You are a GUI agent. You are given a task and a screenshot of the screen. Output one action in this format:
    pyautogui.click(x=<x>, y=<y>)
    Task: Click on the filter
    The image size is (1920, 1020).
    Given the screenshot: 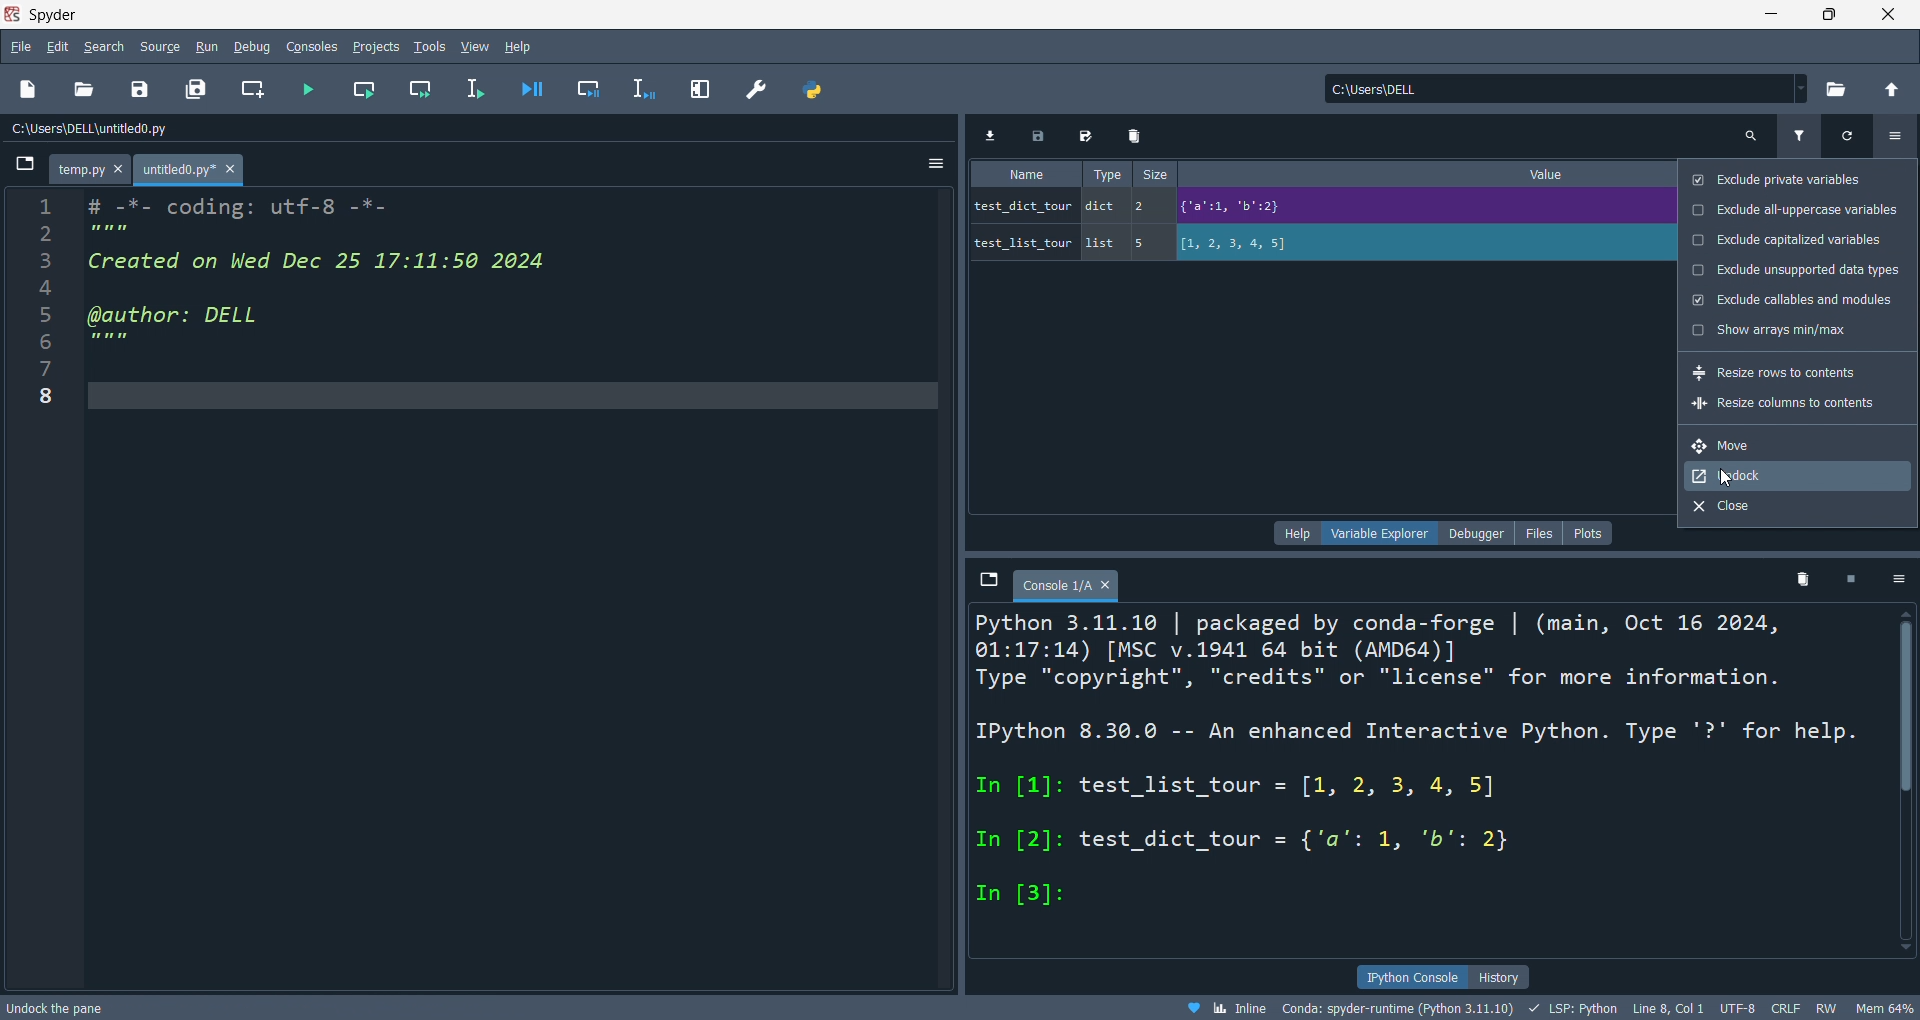 What is the action you would take?
    pyautogui.click(x=1799, y=136)
    